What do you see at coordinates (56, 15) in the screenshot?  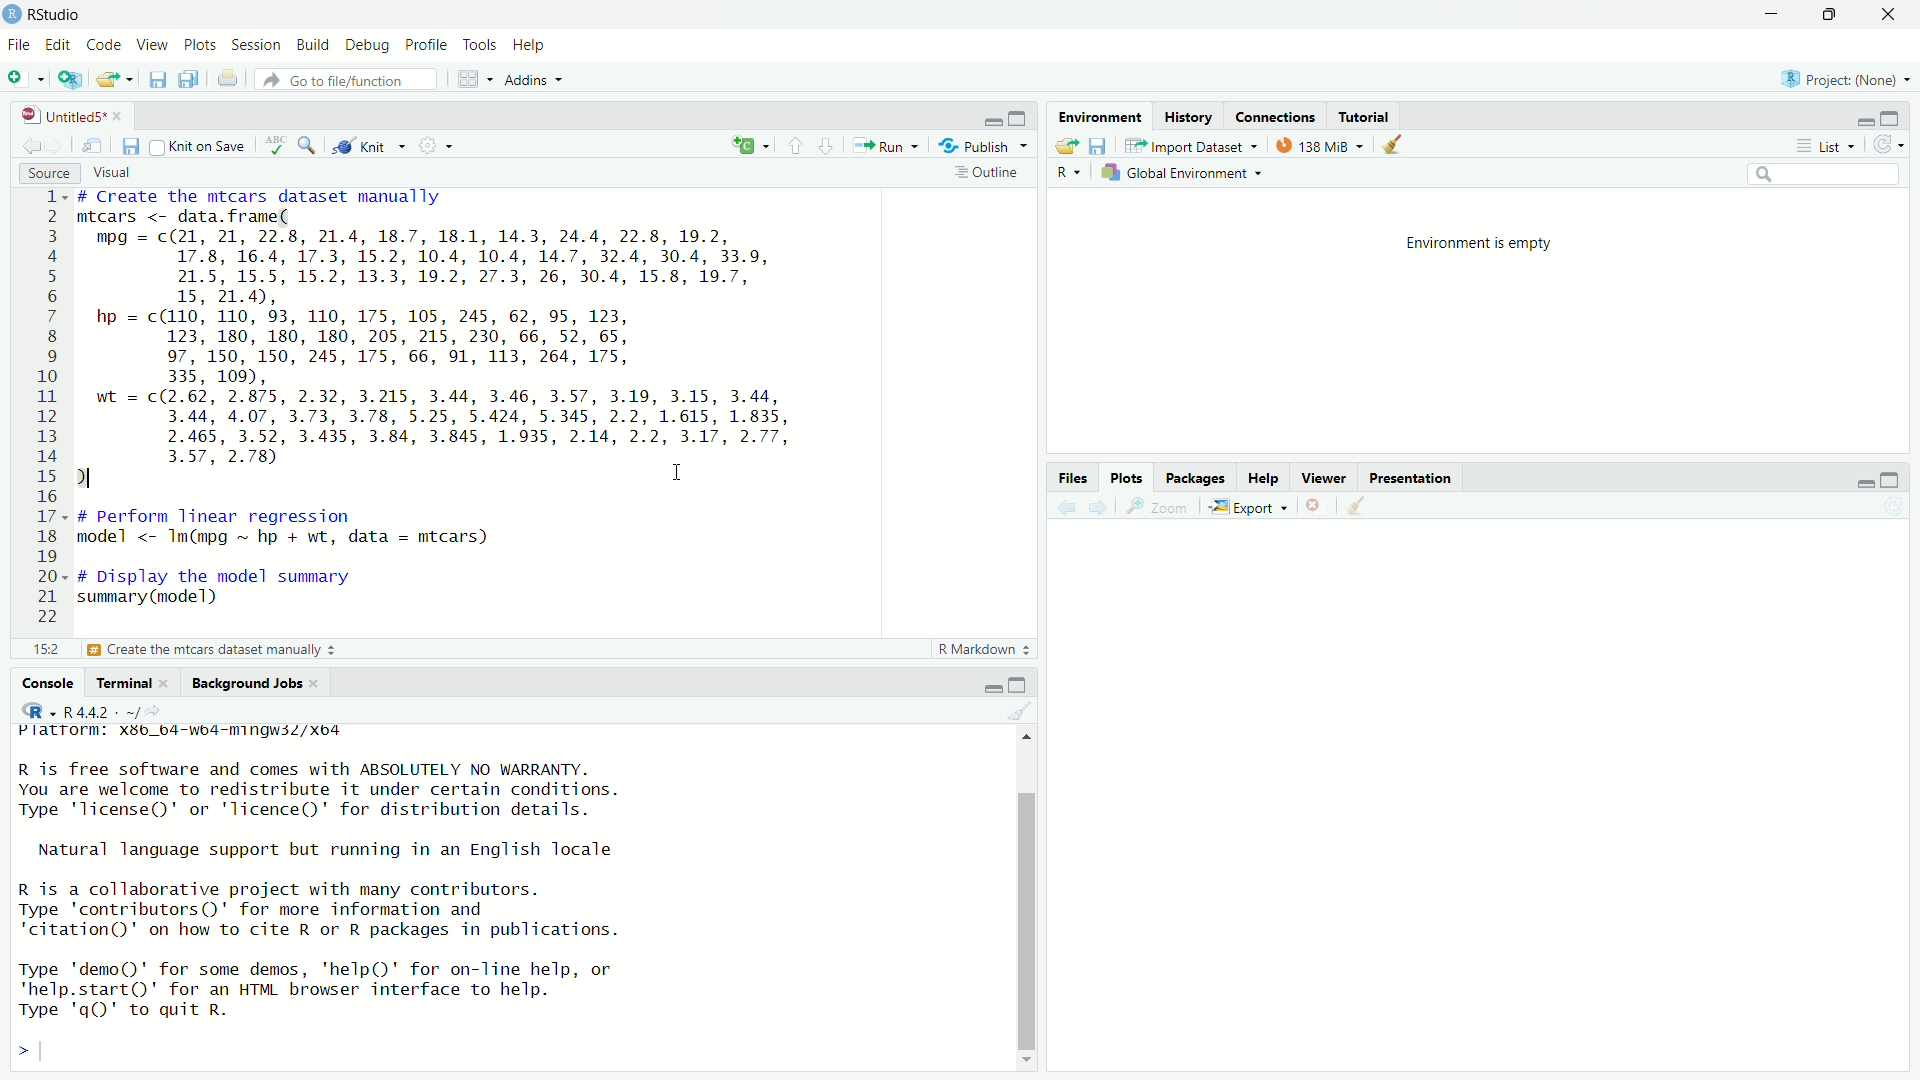 I see `RStudio` at bounding box center [56, 15].